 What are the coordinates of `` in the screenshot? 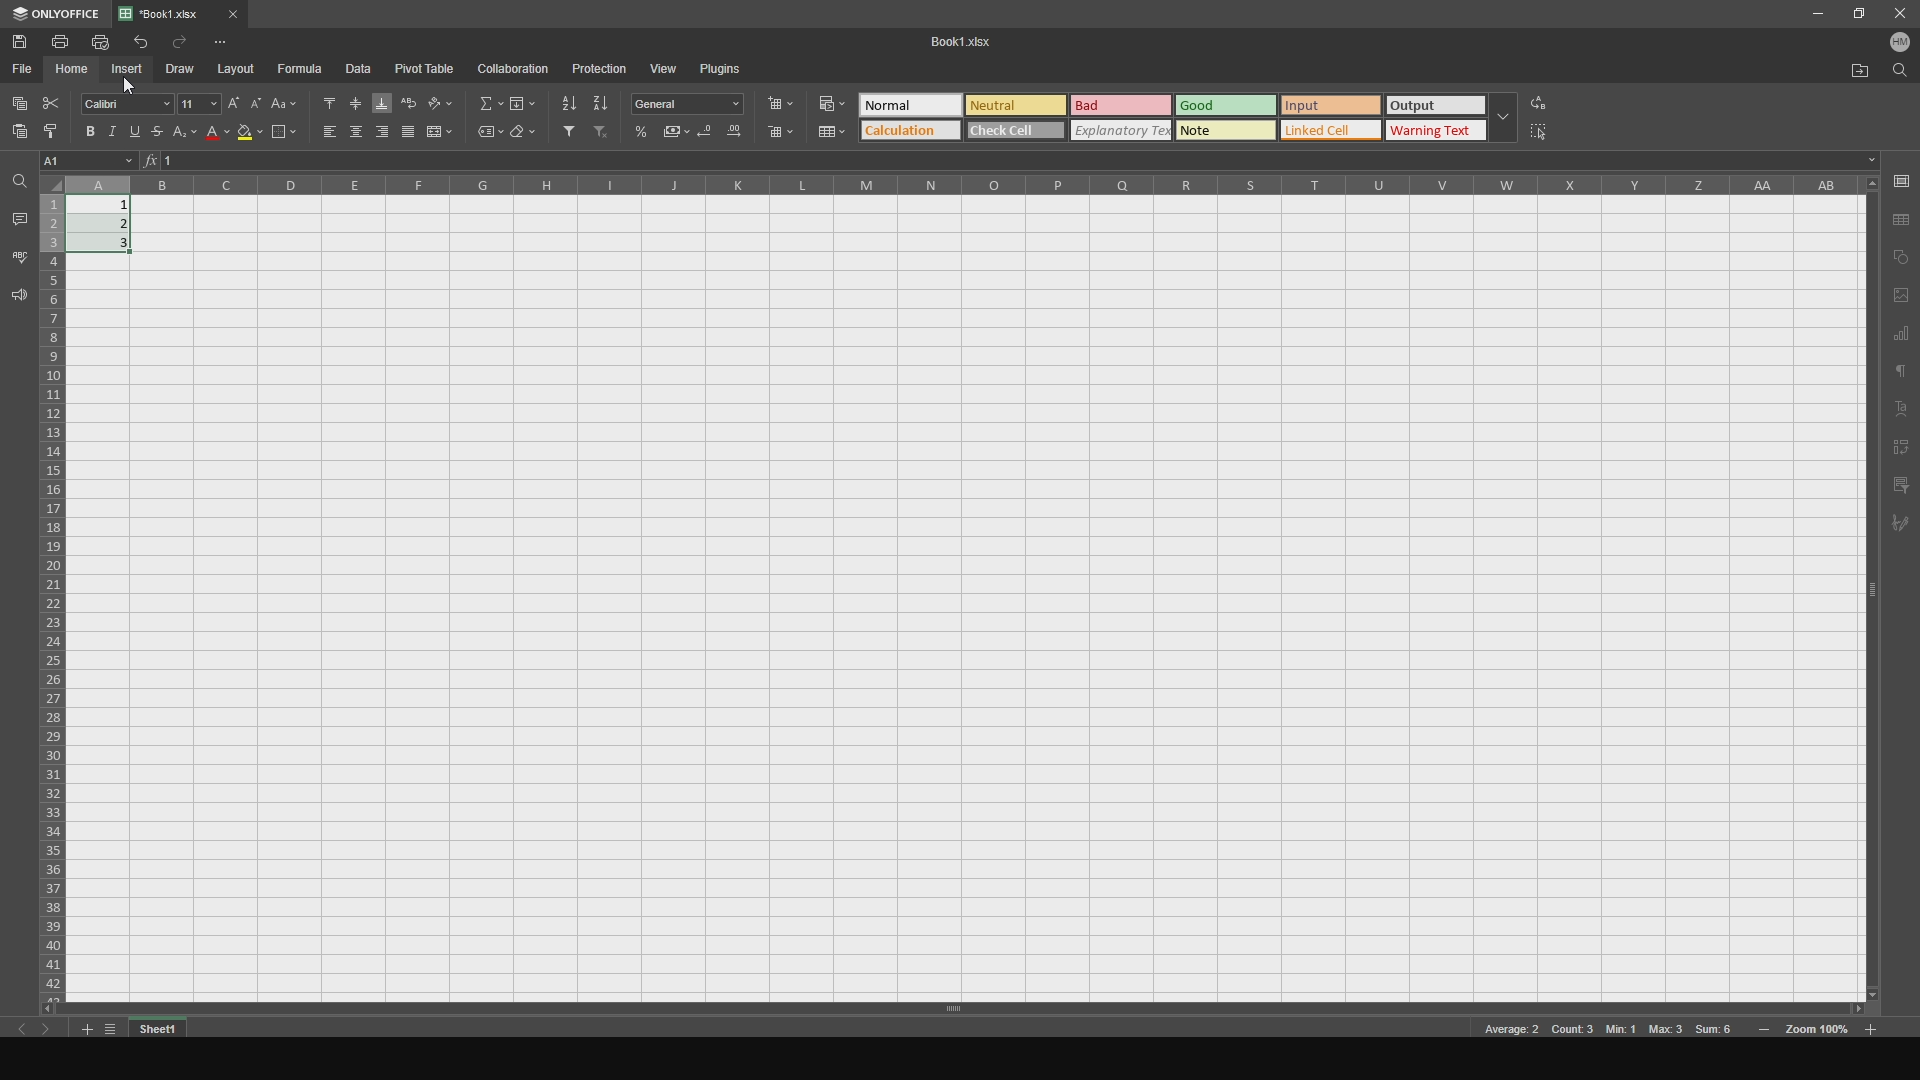 It's located at (188, 136).